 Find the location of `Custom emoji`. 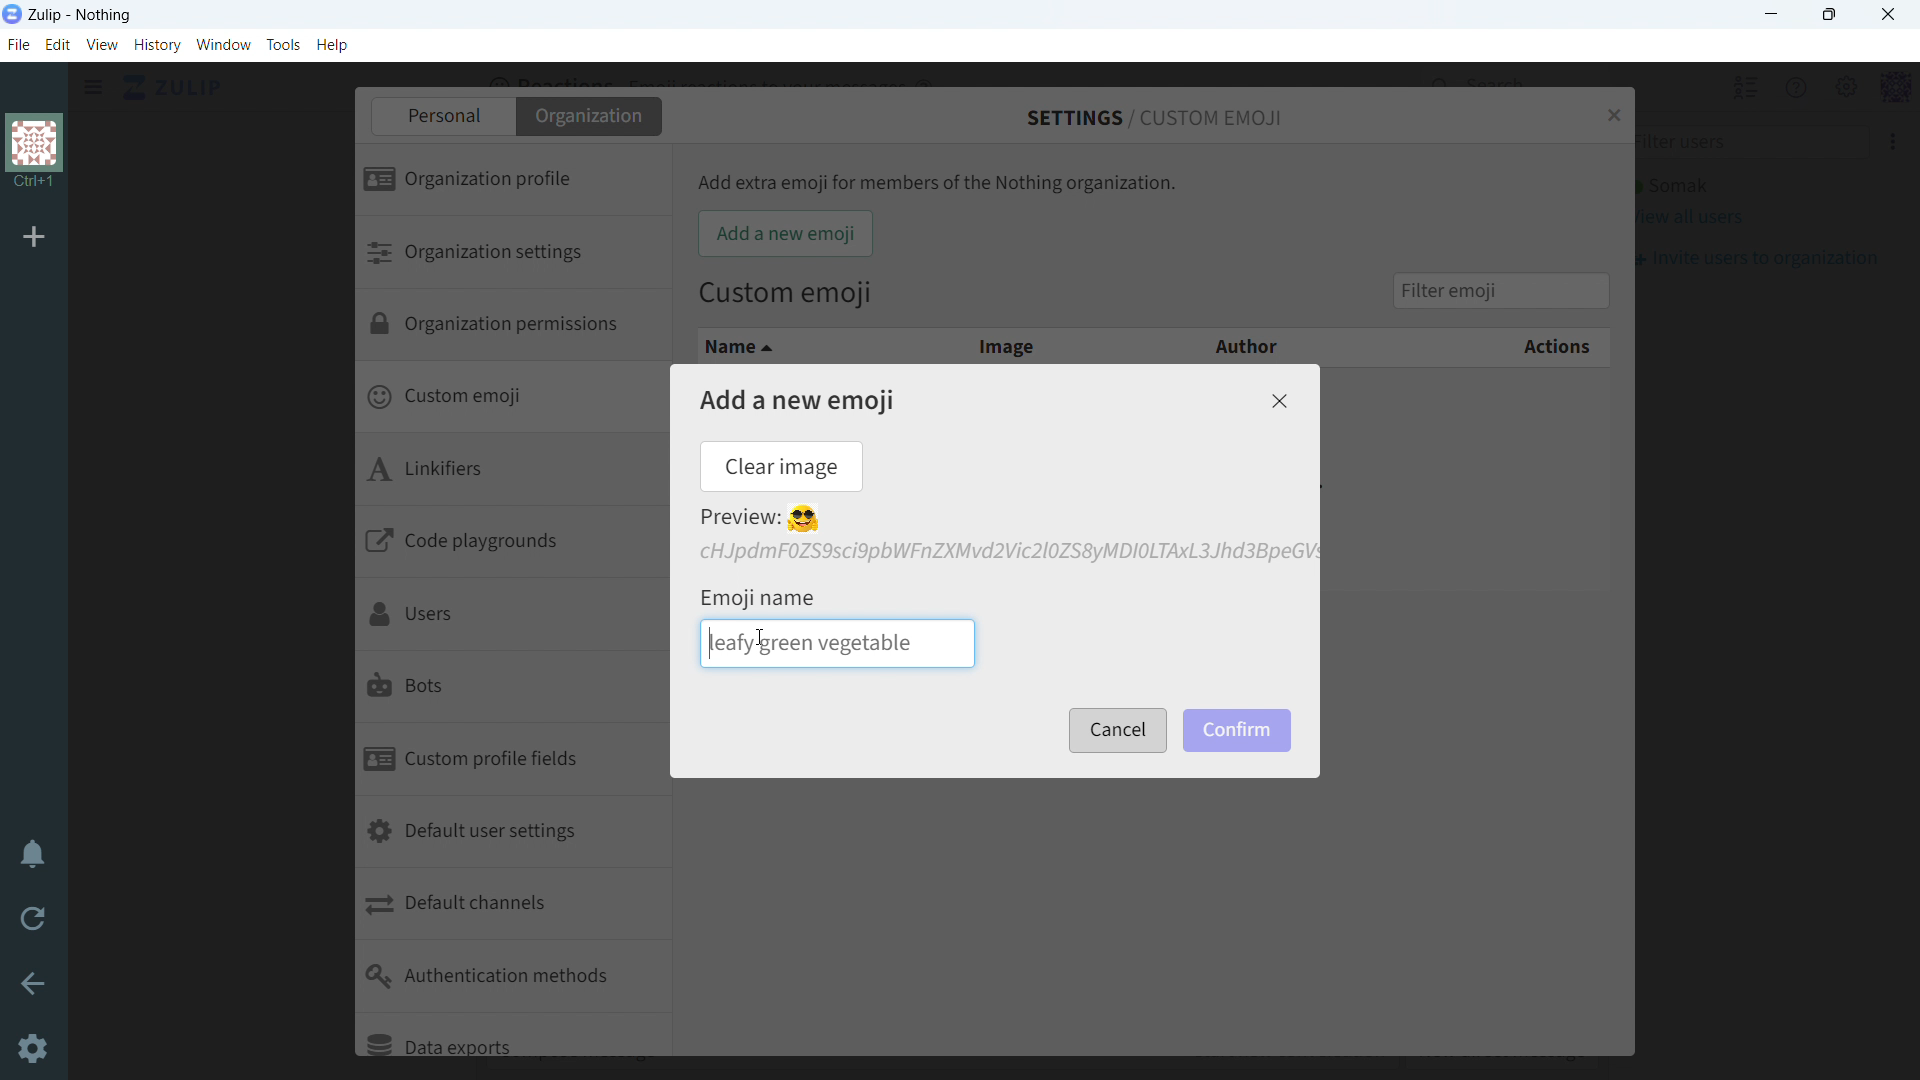

Custom emoji is located at coordinates (786, 295).